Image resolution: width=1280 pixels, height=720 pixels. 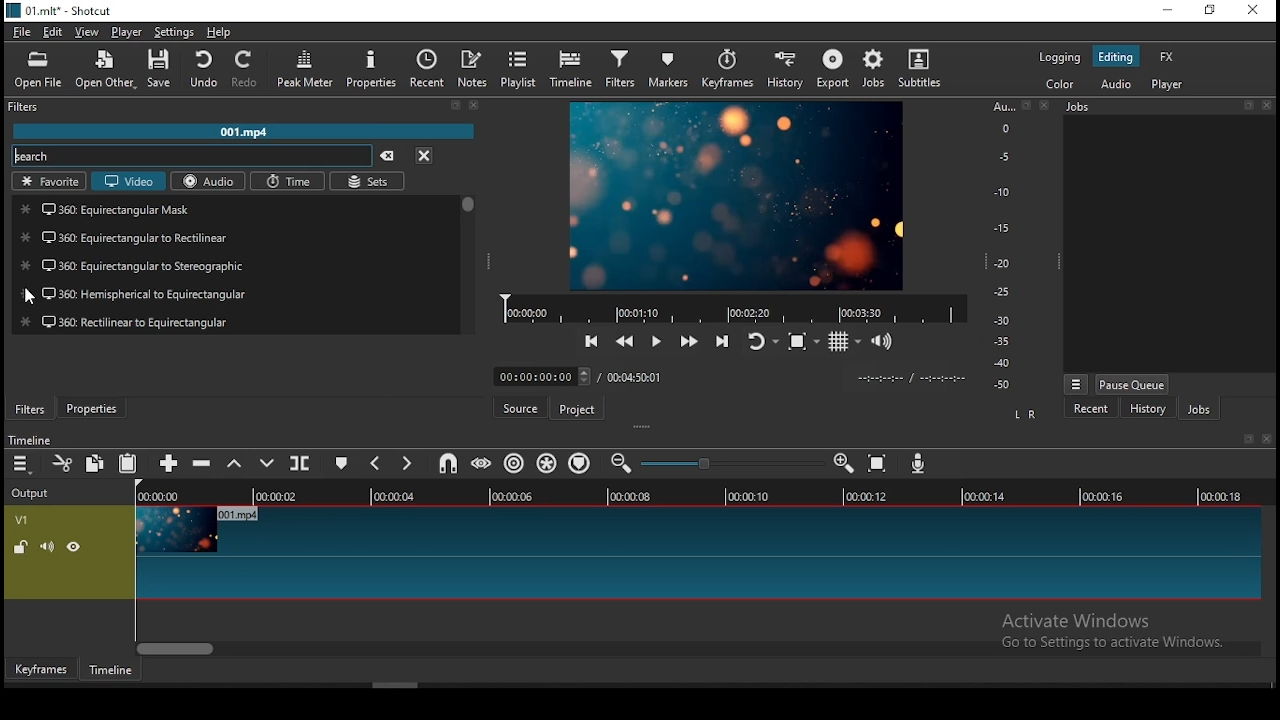 What do you see at coordinates (300, 463) in the screenshot?
I see `split at playhead` at bounding box center [300, 463].